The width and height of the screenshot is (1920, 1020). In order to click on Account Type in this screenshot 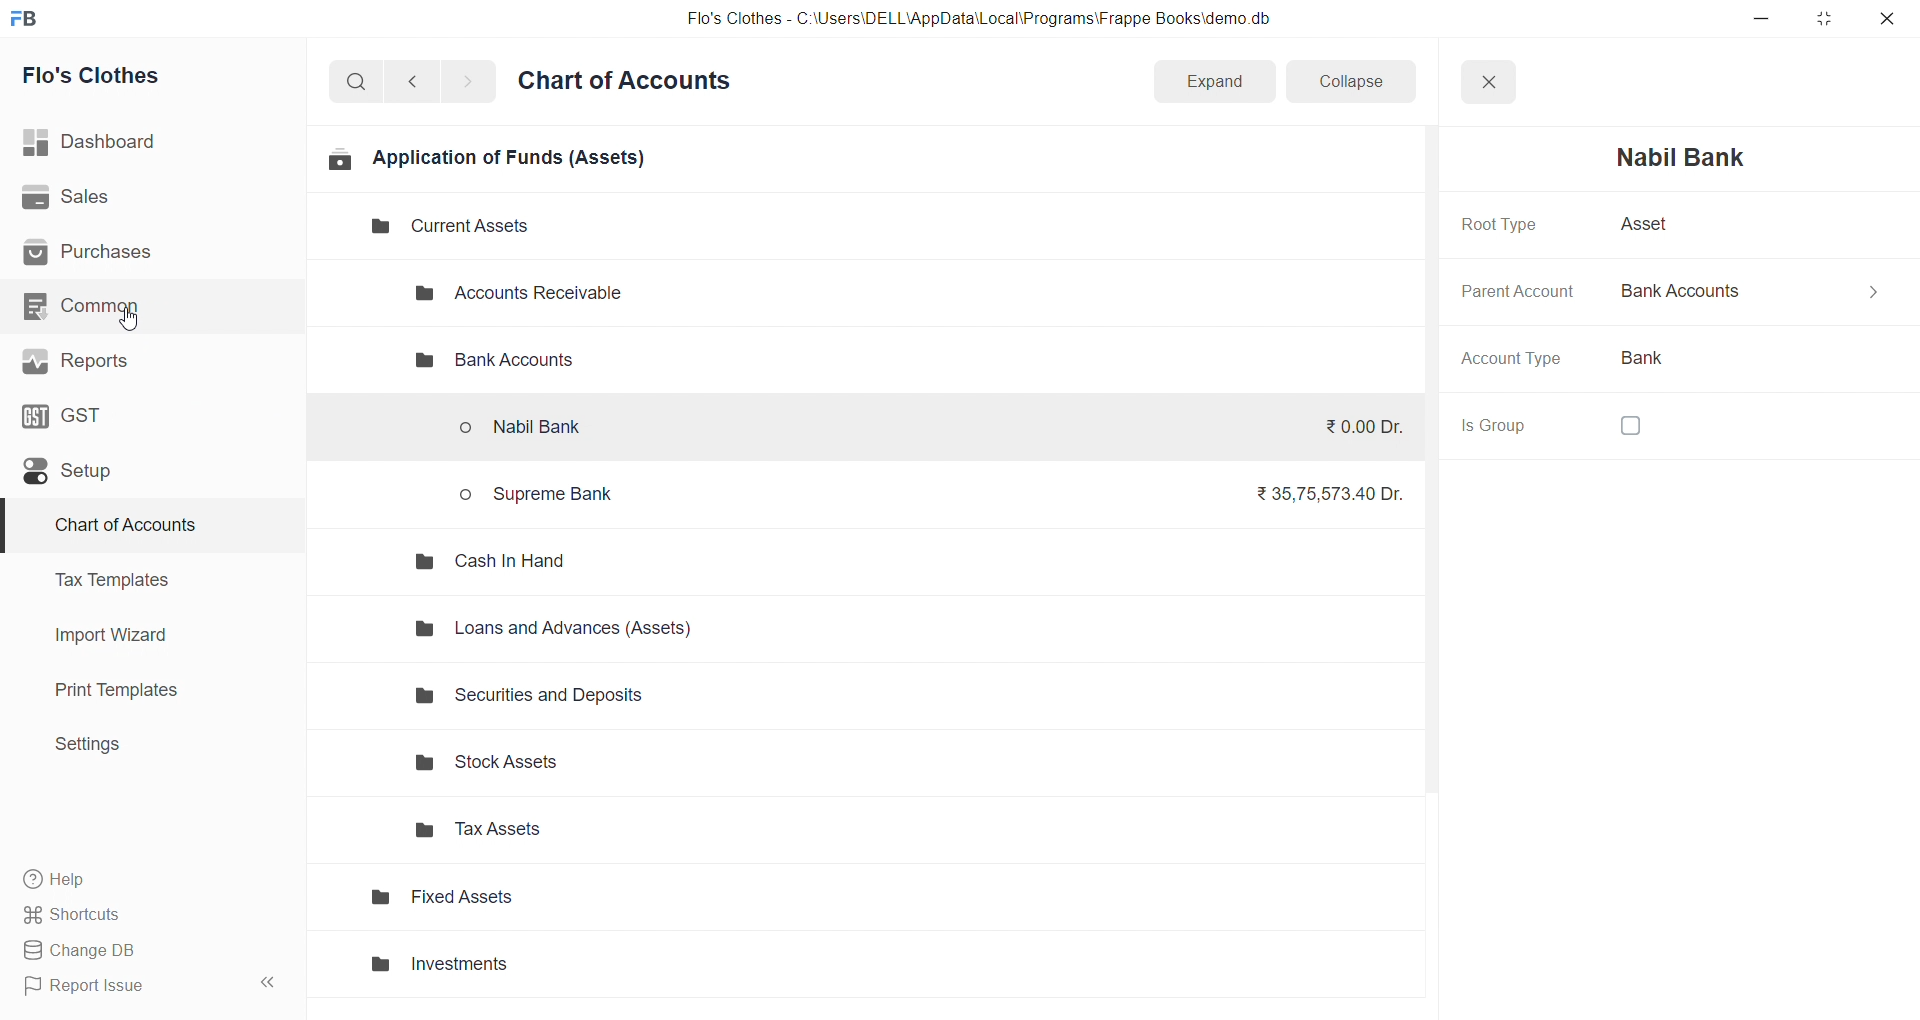, I will do `click(1517, 361)`.